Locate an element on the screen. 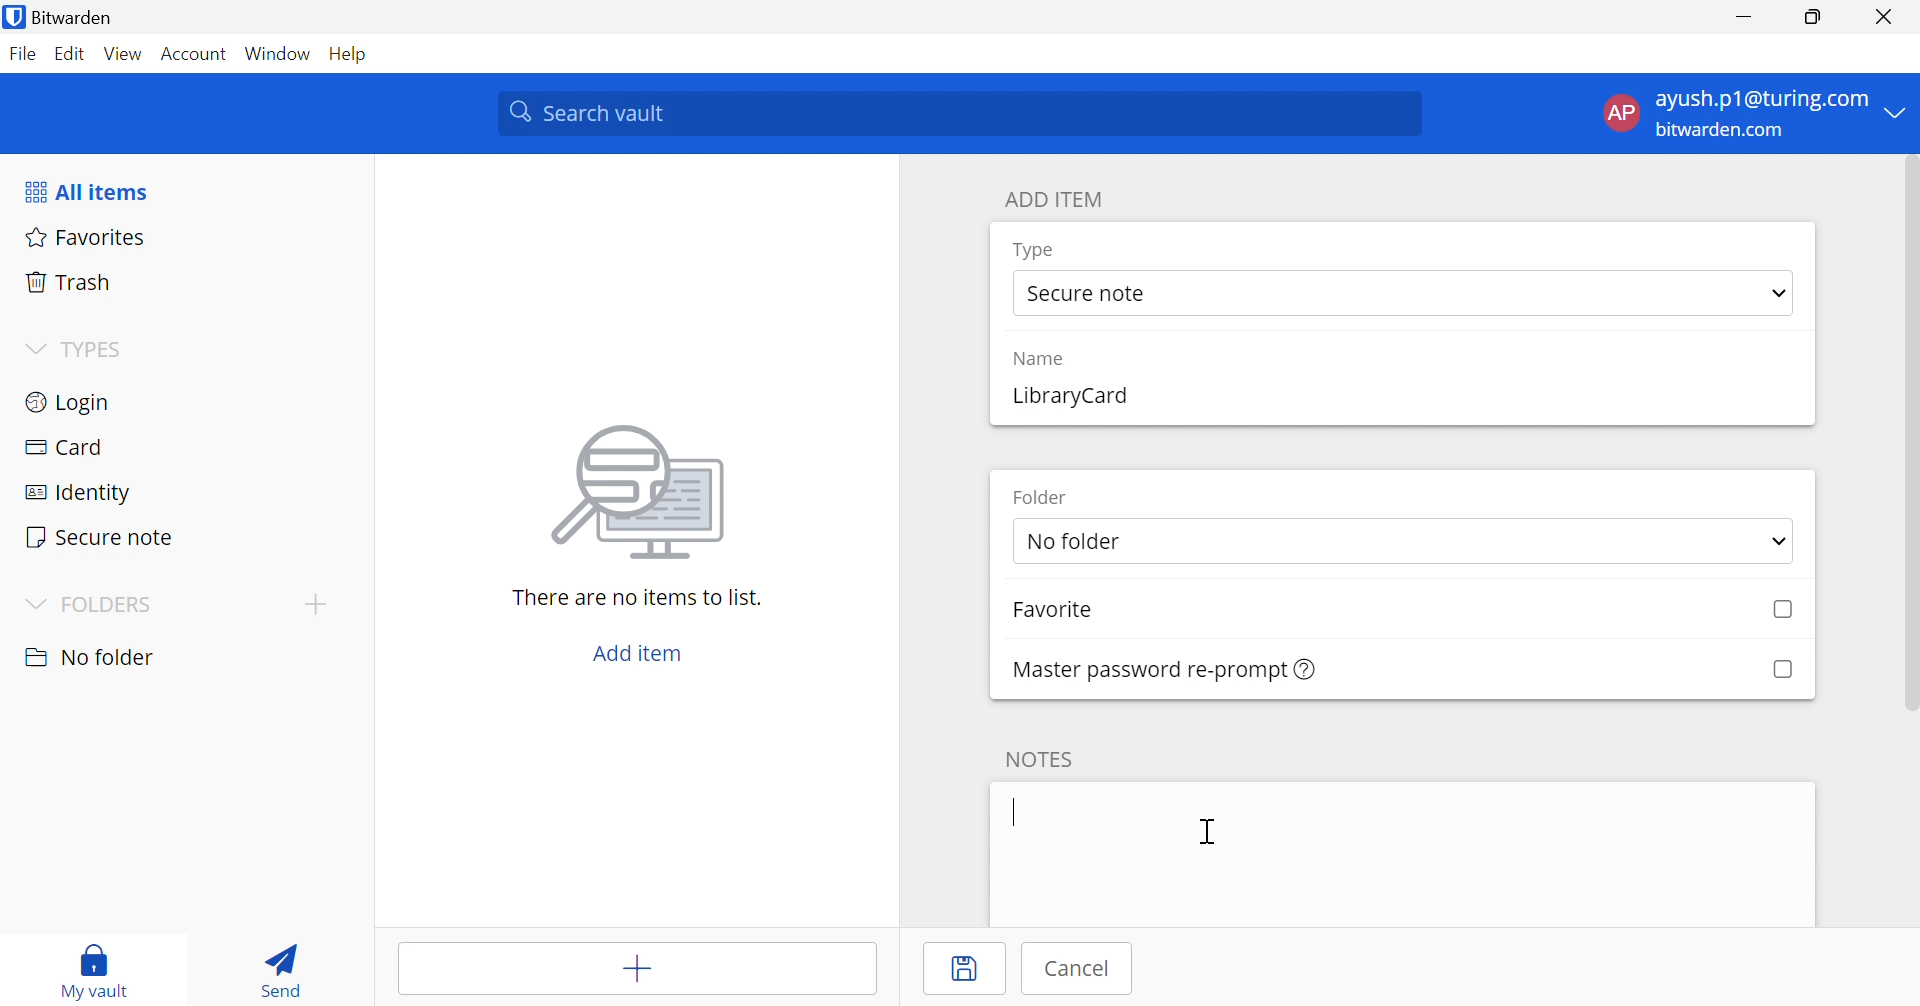 The image size is (1920, 1006). Send is located at coordinates (284, 967).